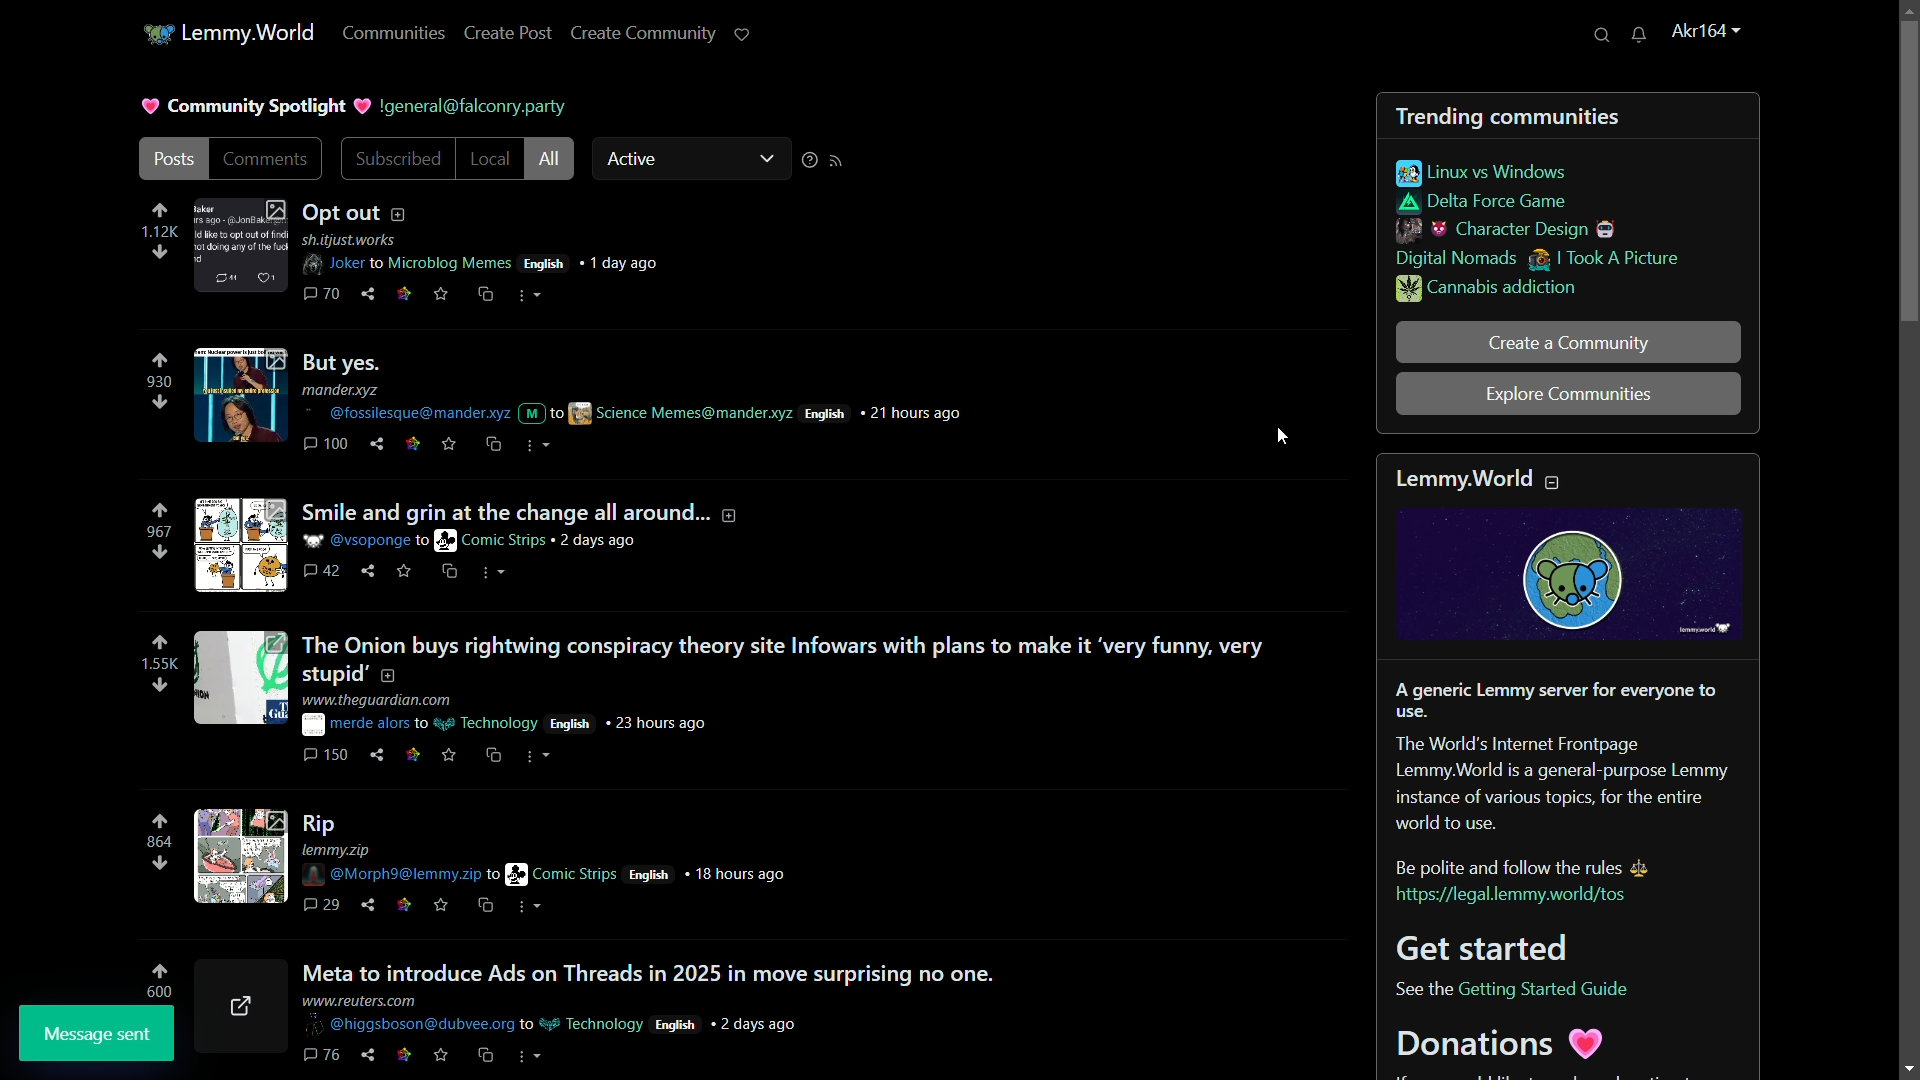 This screenshot has height=1080, width=1920. I want to click on linux vs windows, so click(1483, 172).